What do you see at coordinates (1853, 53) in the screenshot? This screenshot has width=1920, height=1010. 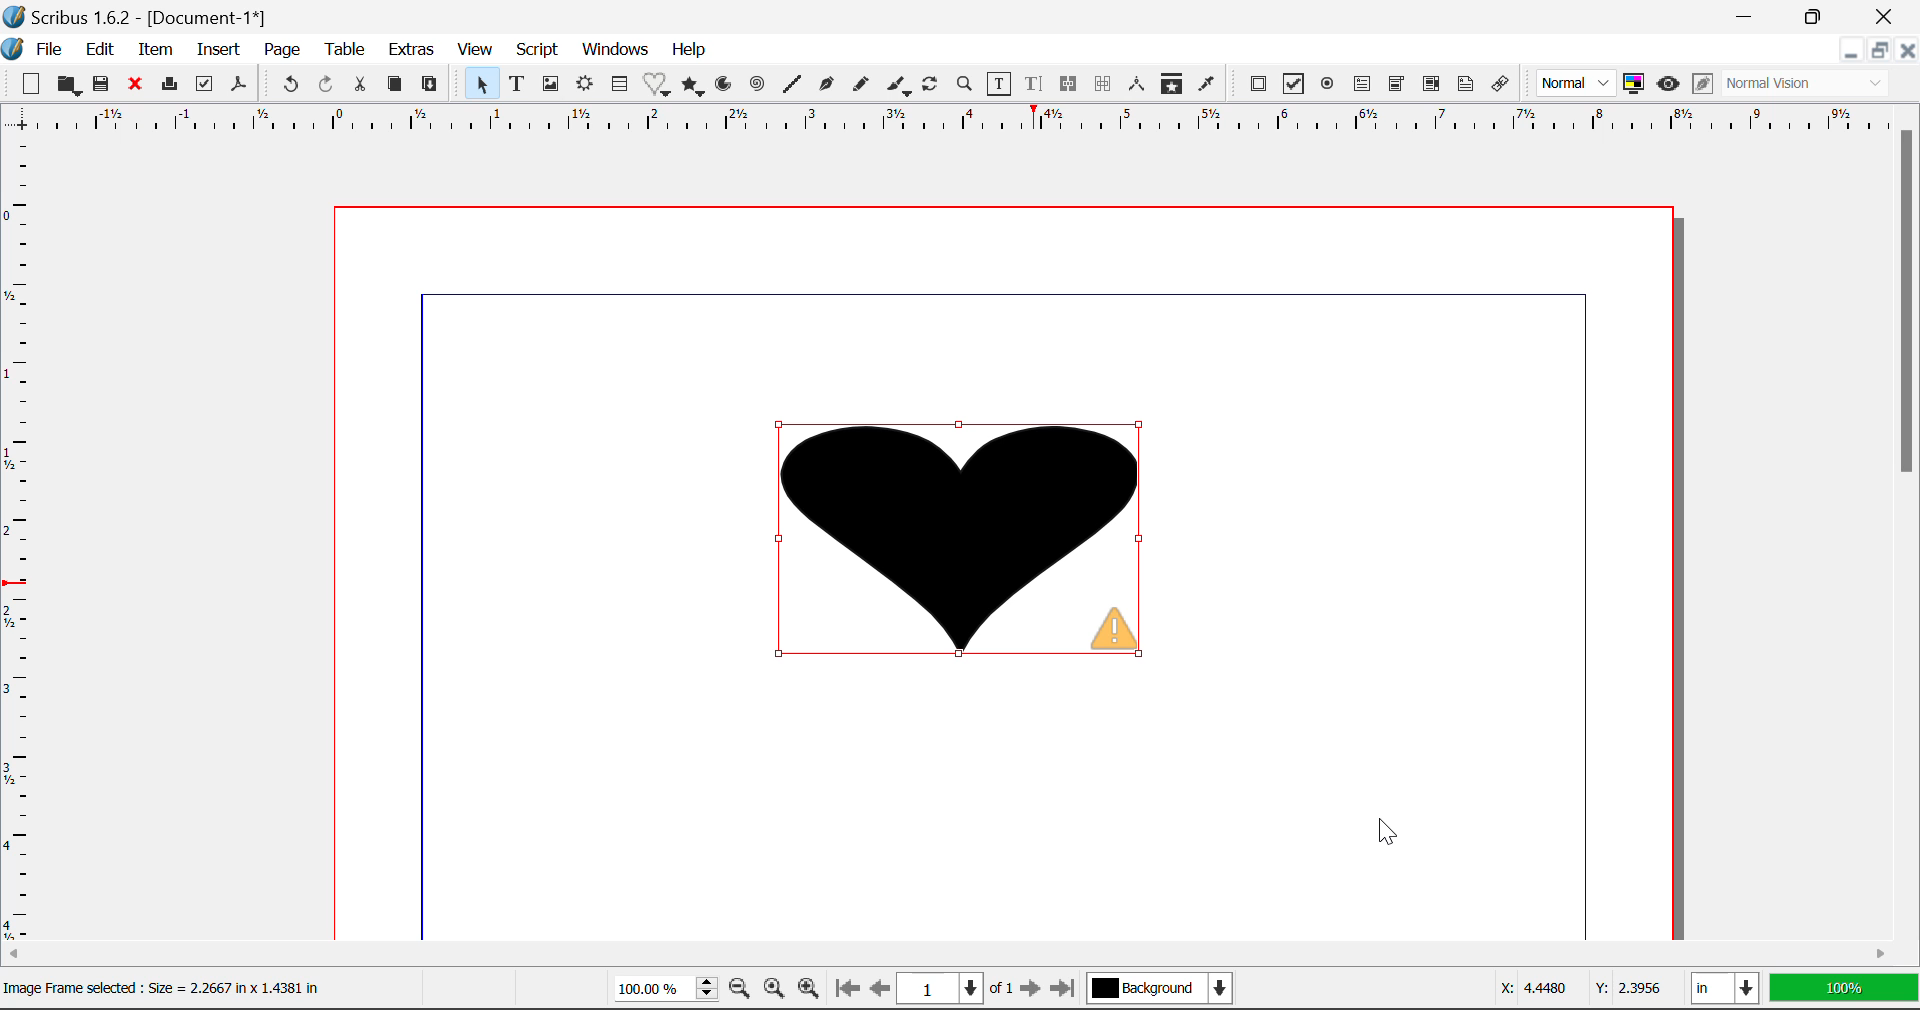 I see `Restore Down` at bounding box center [1853, 53].